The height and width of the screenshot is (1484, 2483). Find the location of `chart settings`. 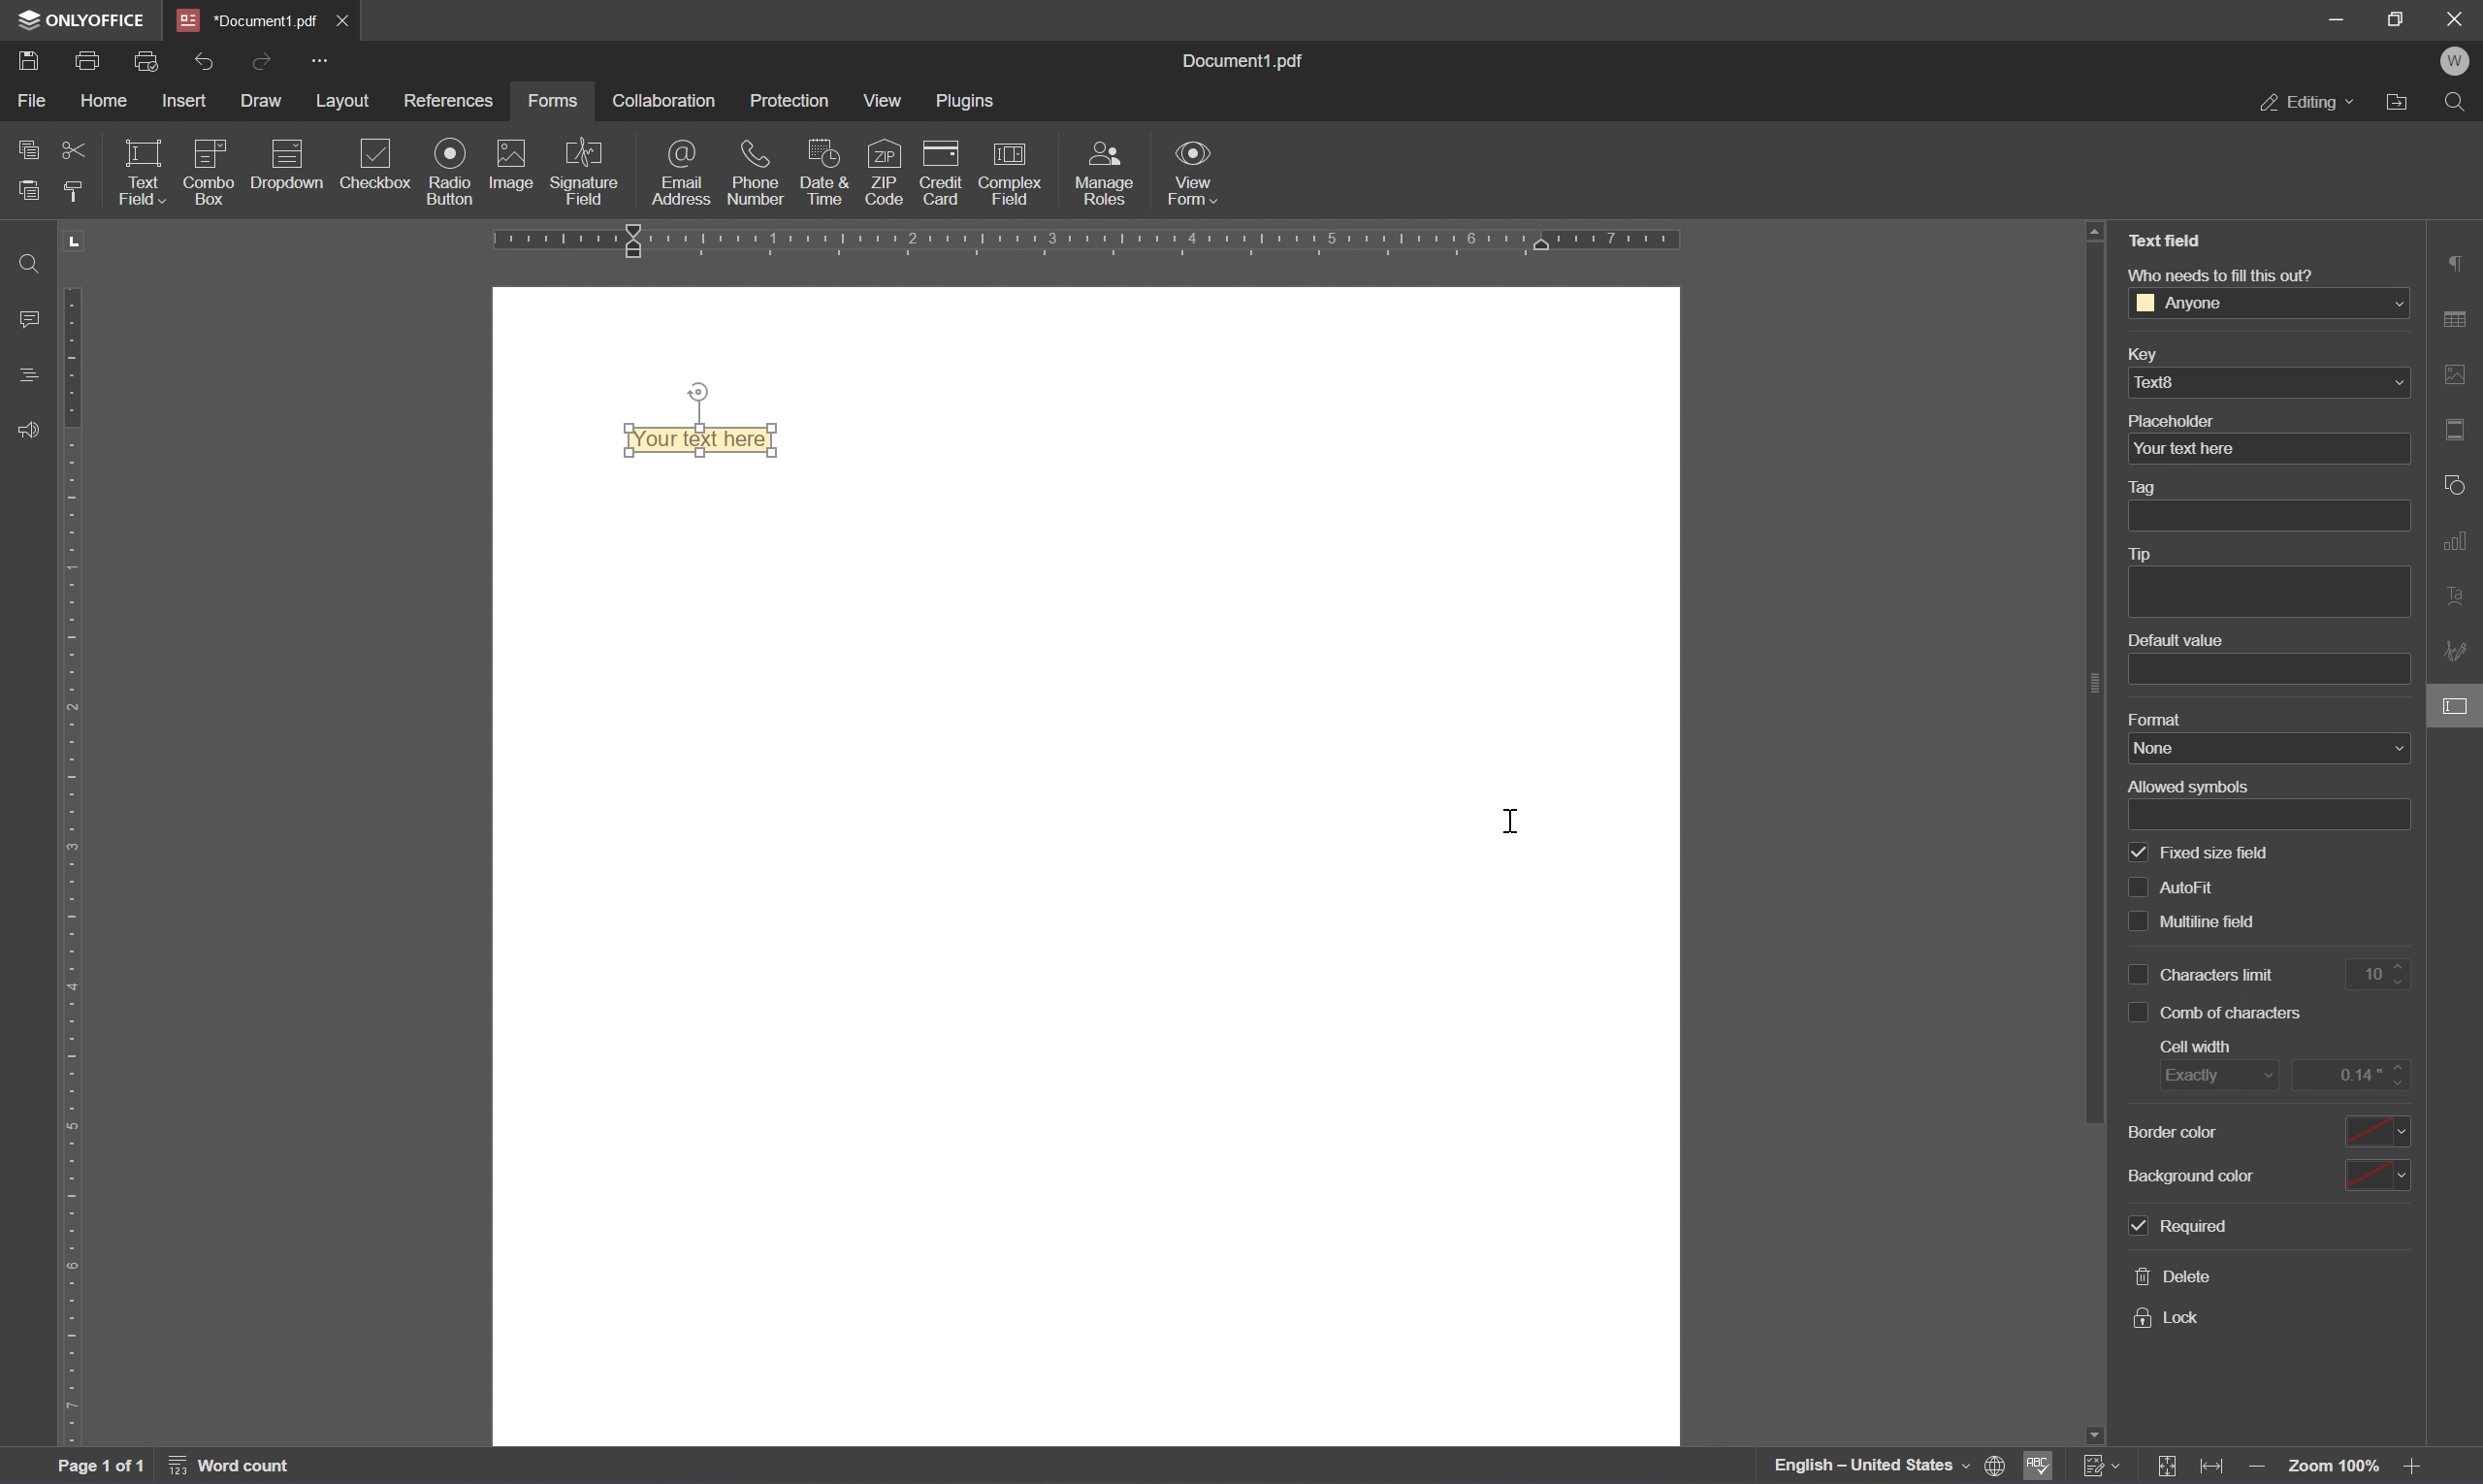

chart settings is located at coordinates (2458, 541).